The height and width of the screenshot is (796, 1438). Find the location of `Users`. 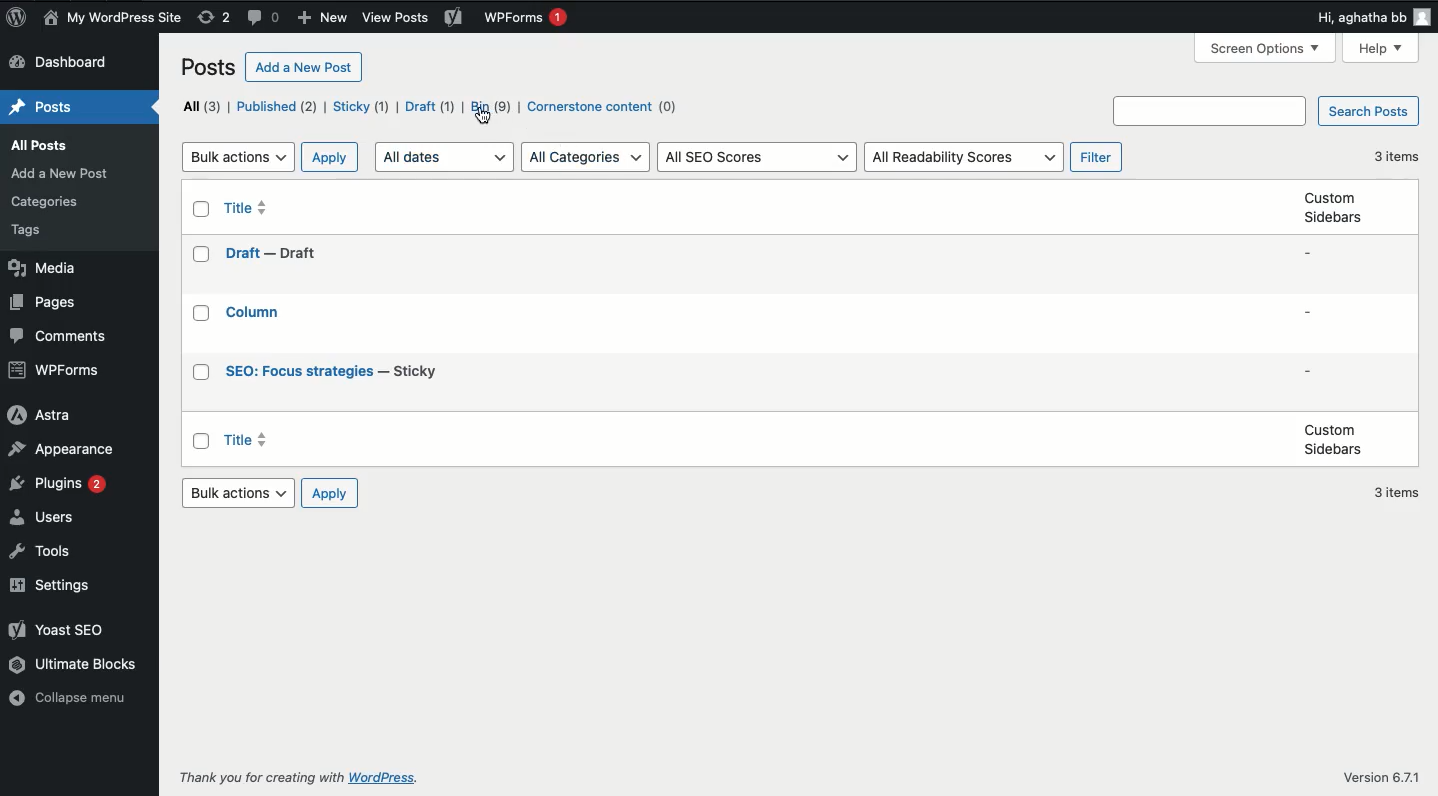

Users is located at coordinates (44, 518).